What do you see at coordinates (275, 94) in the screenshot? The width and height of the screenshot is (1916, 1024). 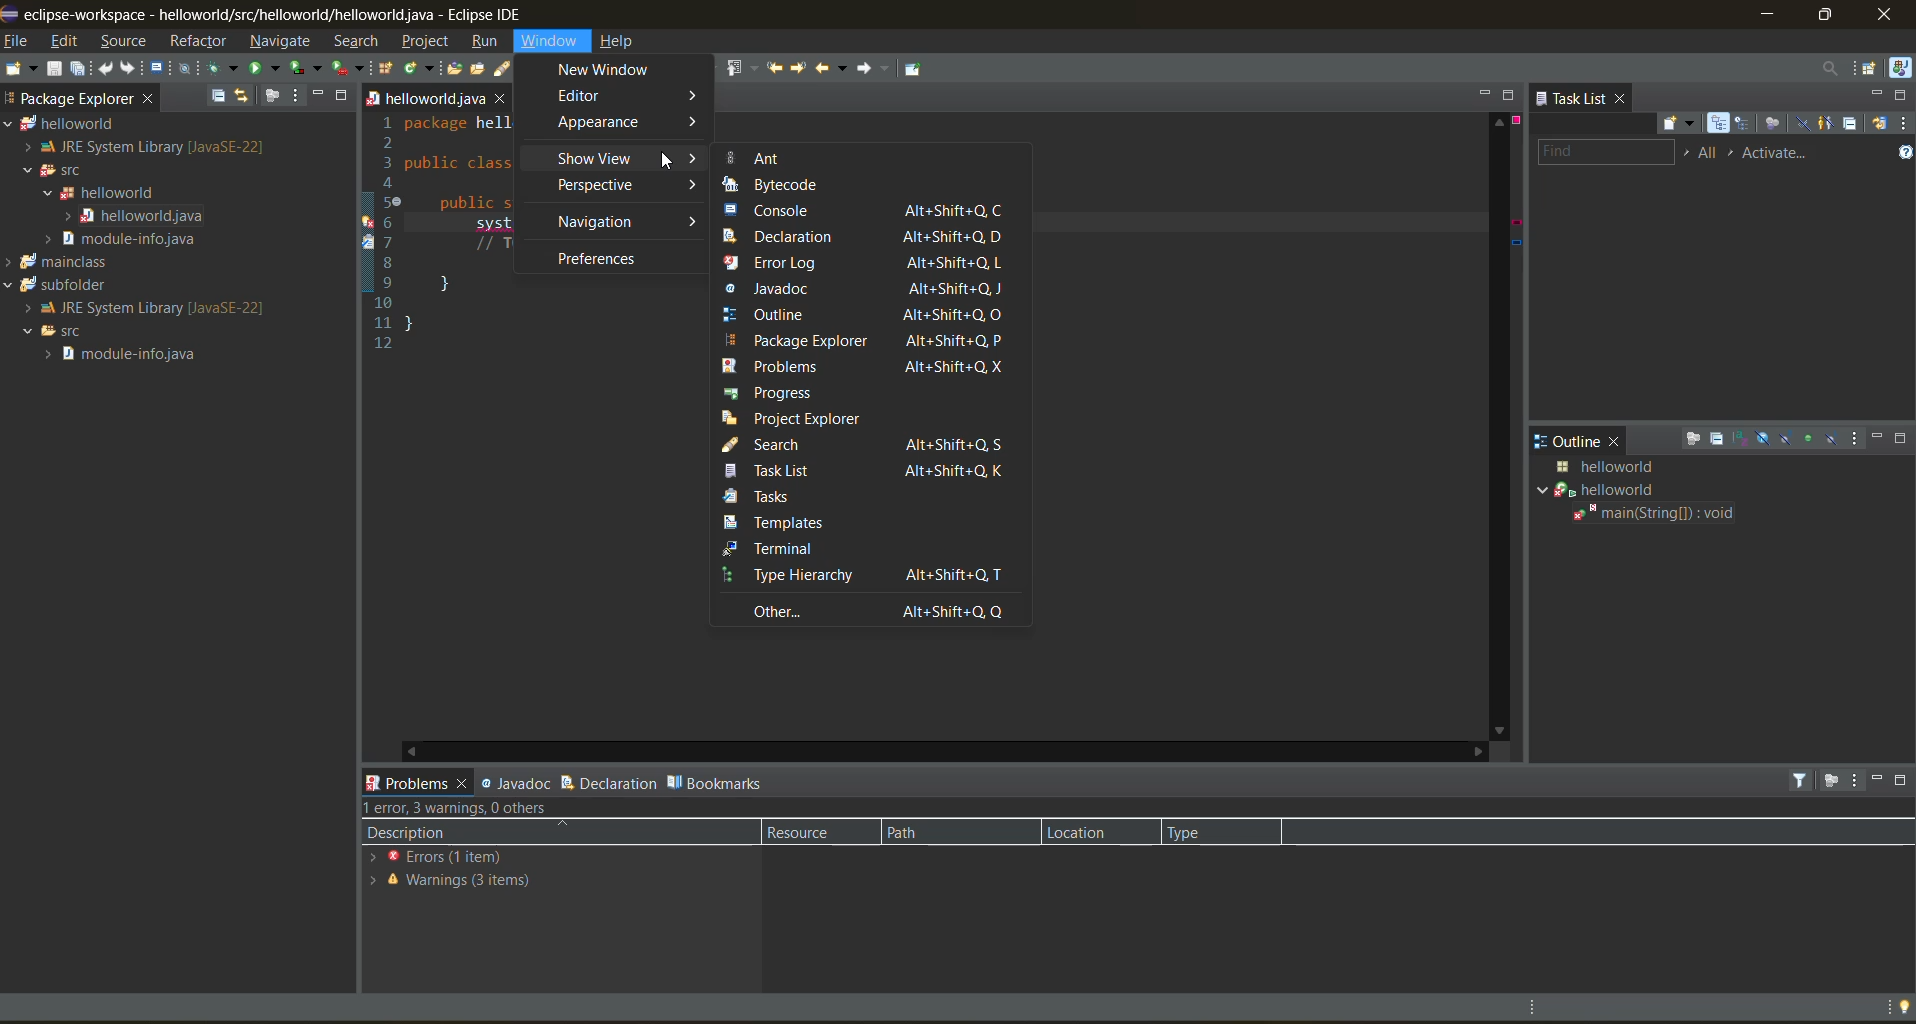 I see `focus on active task` at bounding box center [275, 94].